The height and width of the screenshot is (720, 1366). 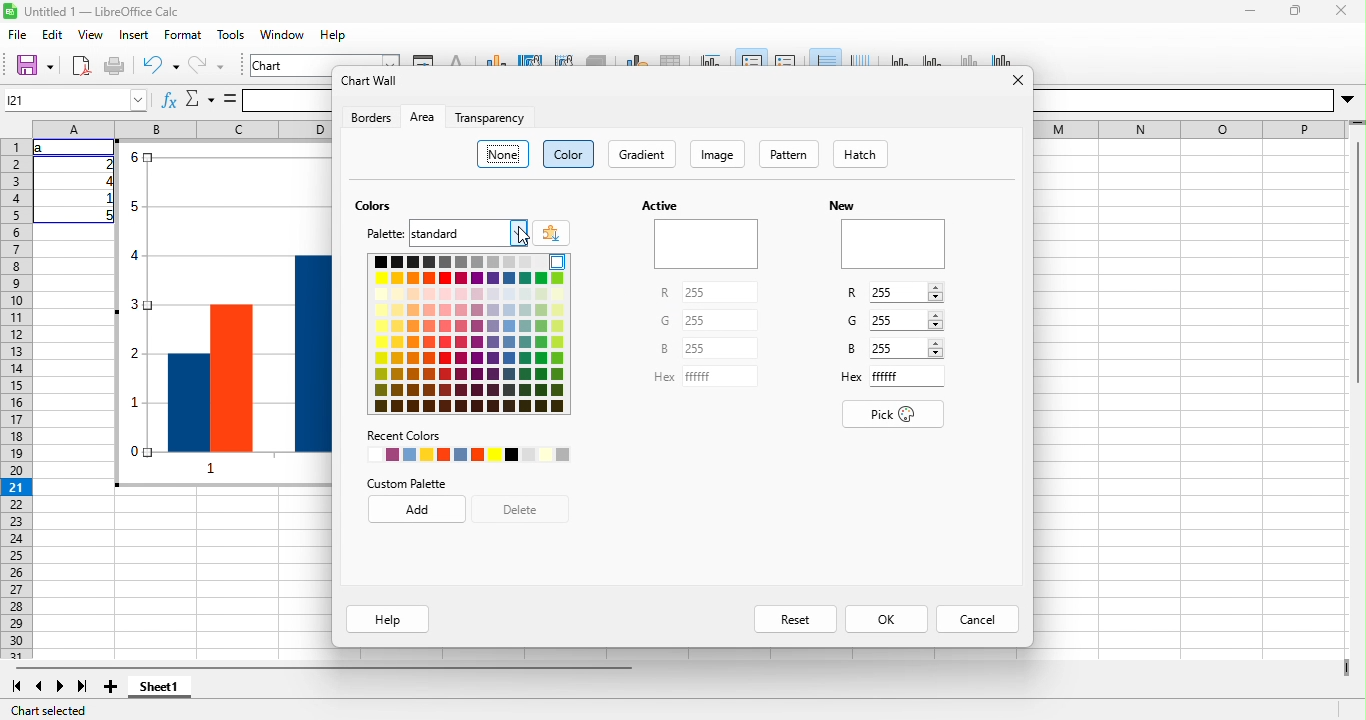 I want to click on Increase/Decrease B value, so click(x=936, y=348).